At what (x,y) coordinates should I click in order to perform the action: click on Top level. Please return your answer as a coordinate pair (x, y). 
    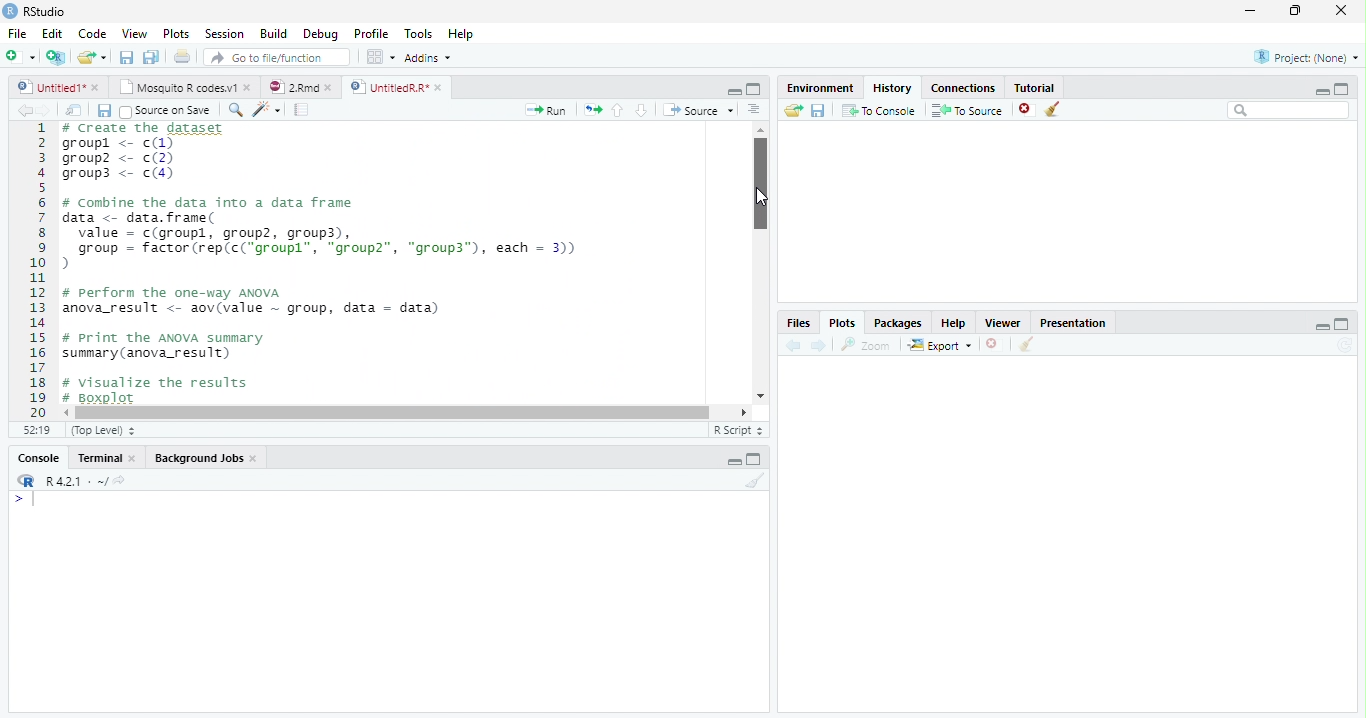
    Looking at the image, I should click on (106, 431).